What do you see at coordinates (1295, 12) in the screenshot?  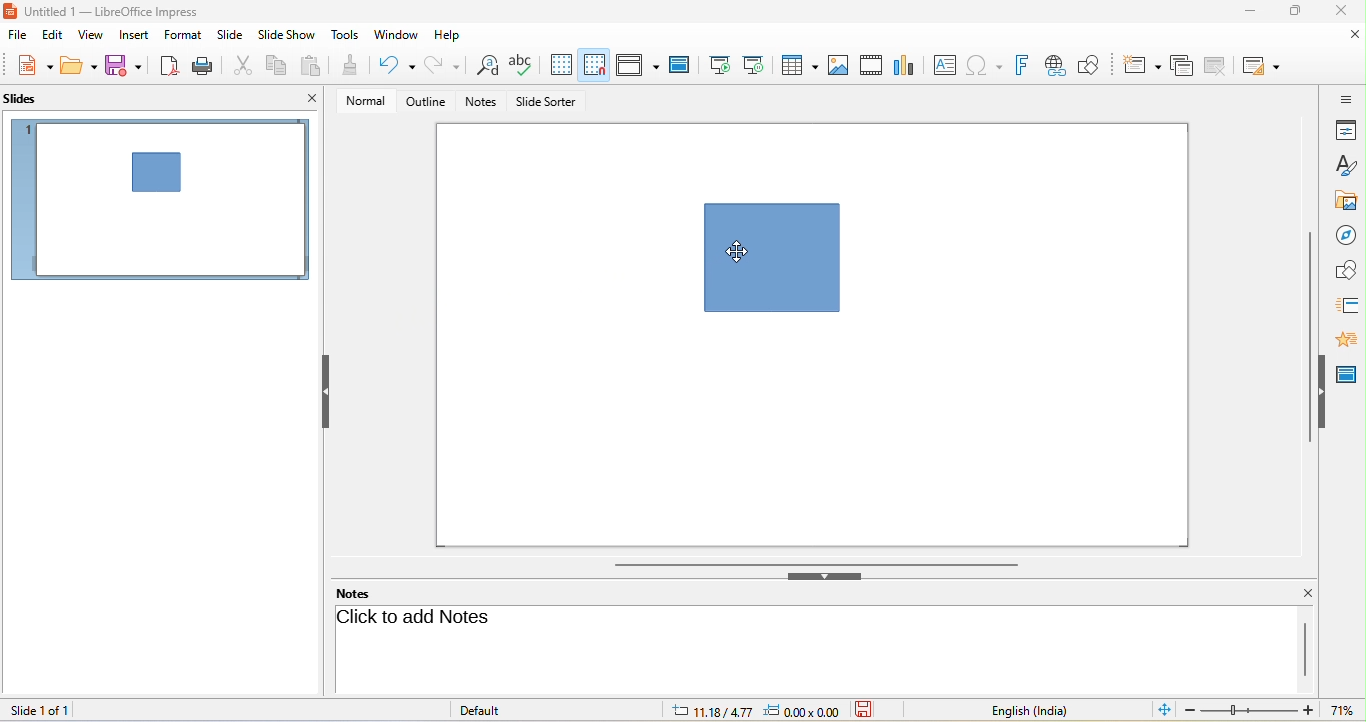 I see `maximize` at bounding box center [1295, 12].